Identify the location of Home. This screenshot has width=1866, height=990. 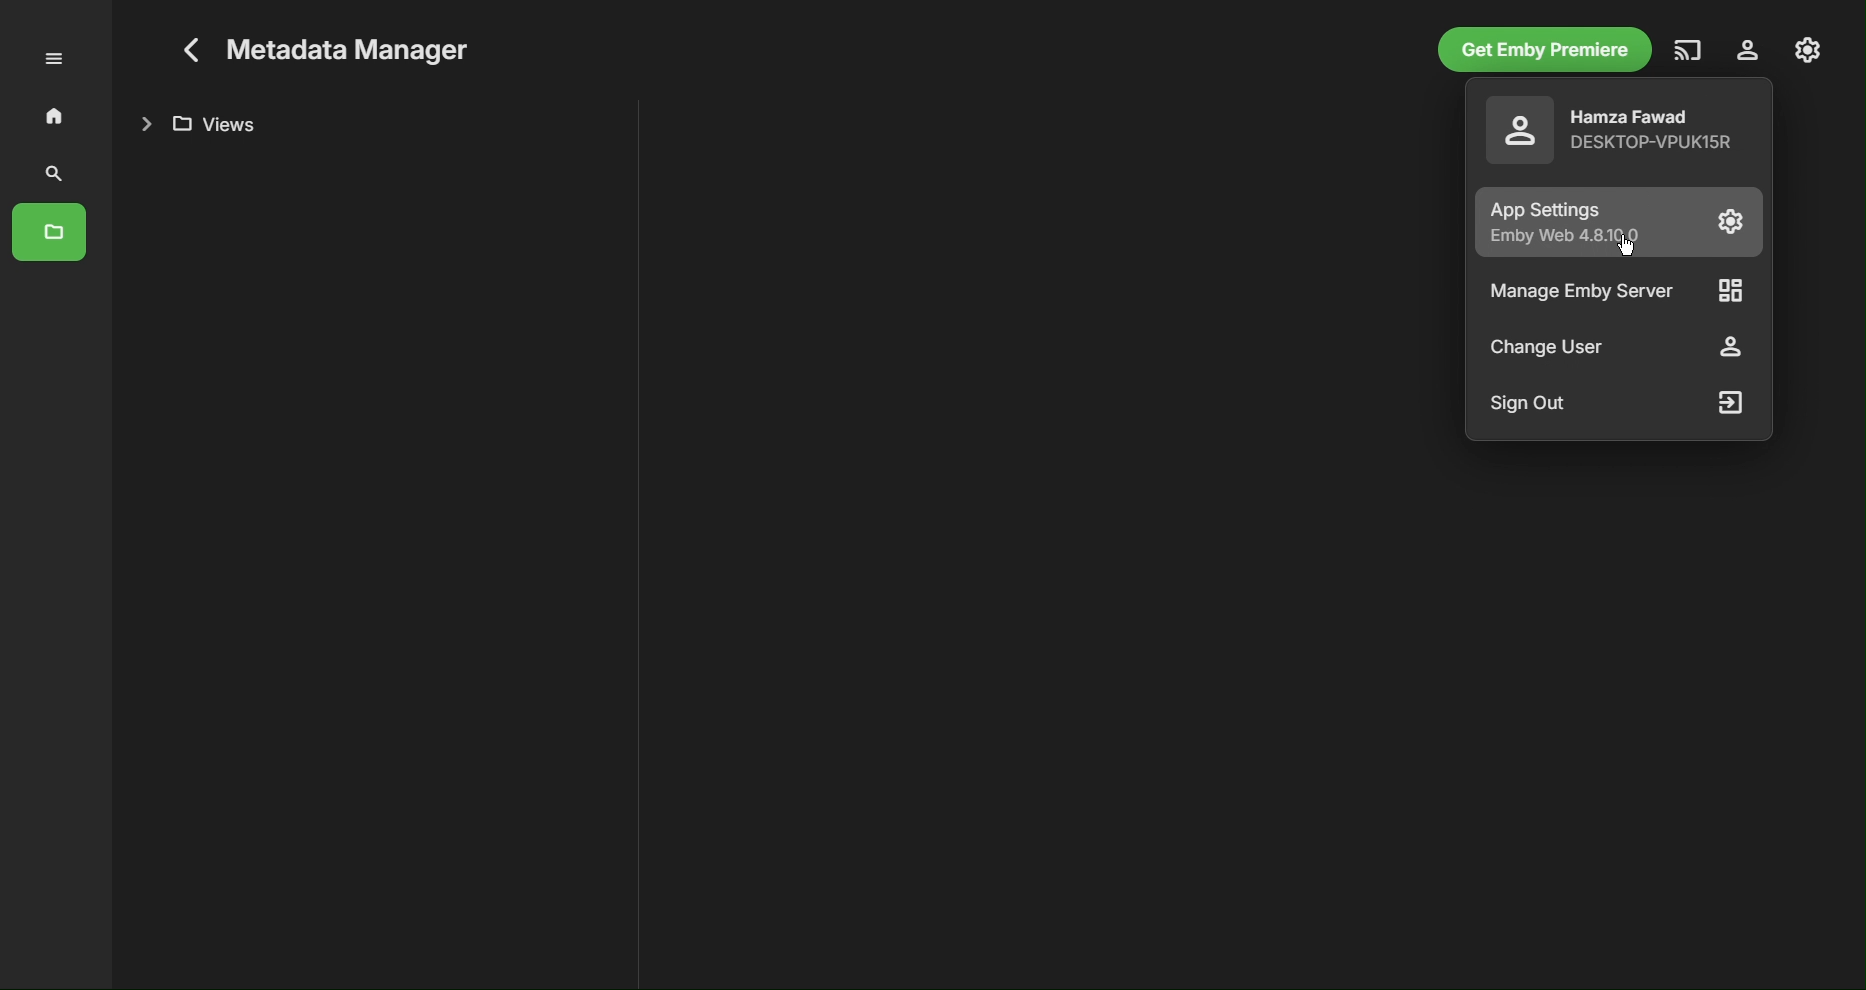
(53, 115).